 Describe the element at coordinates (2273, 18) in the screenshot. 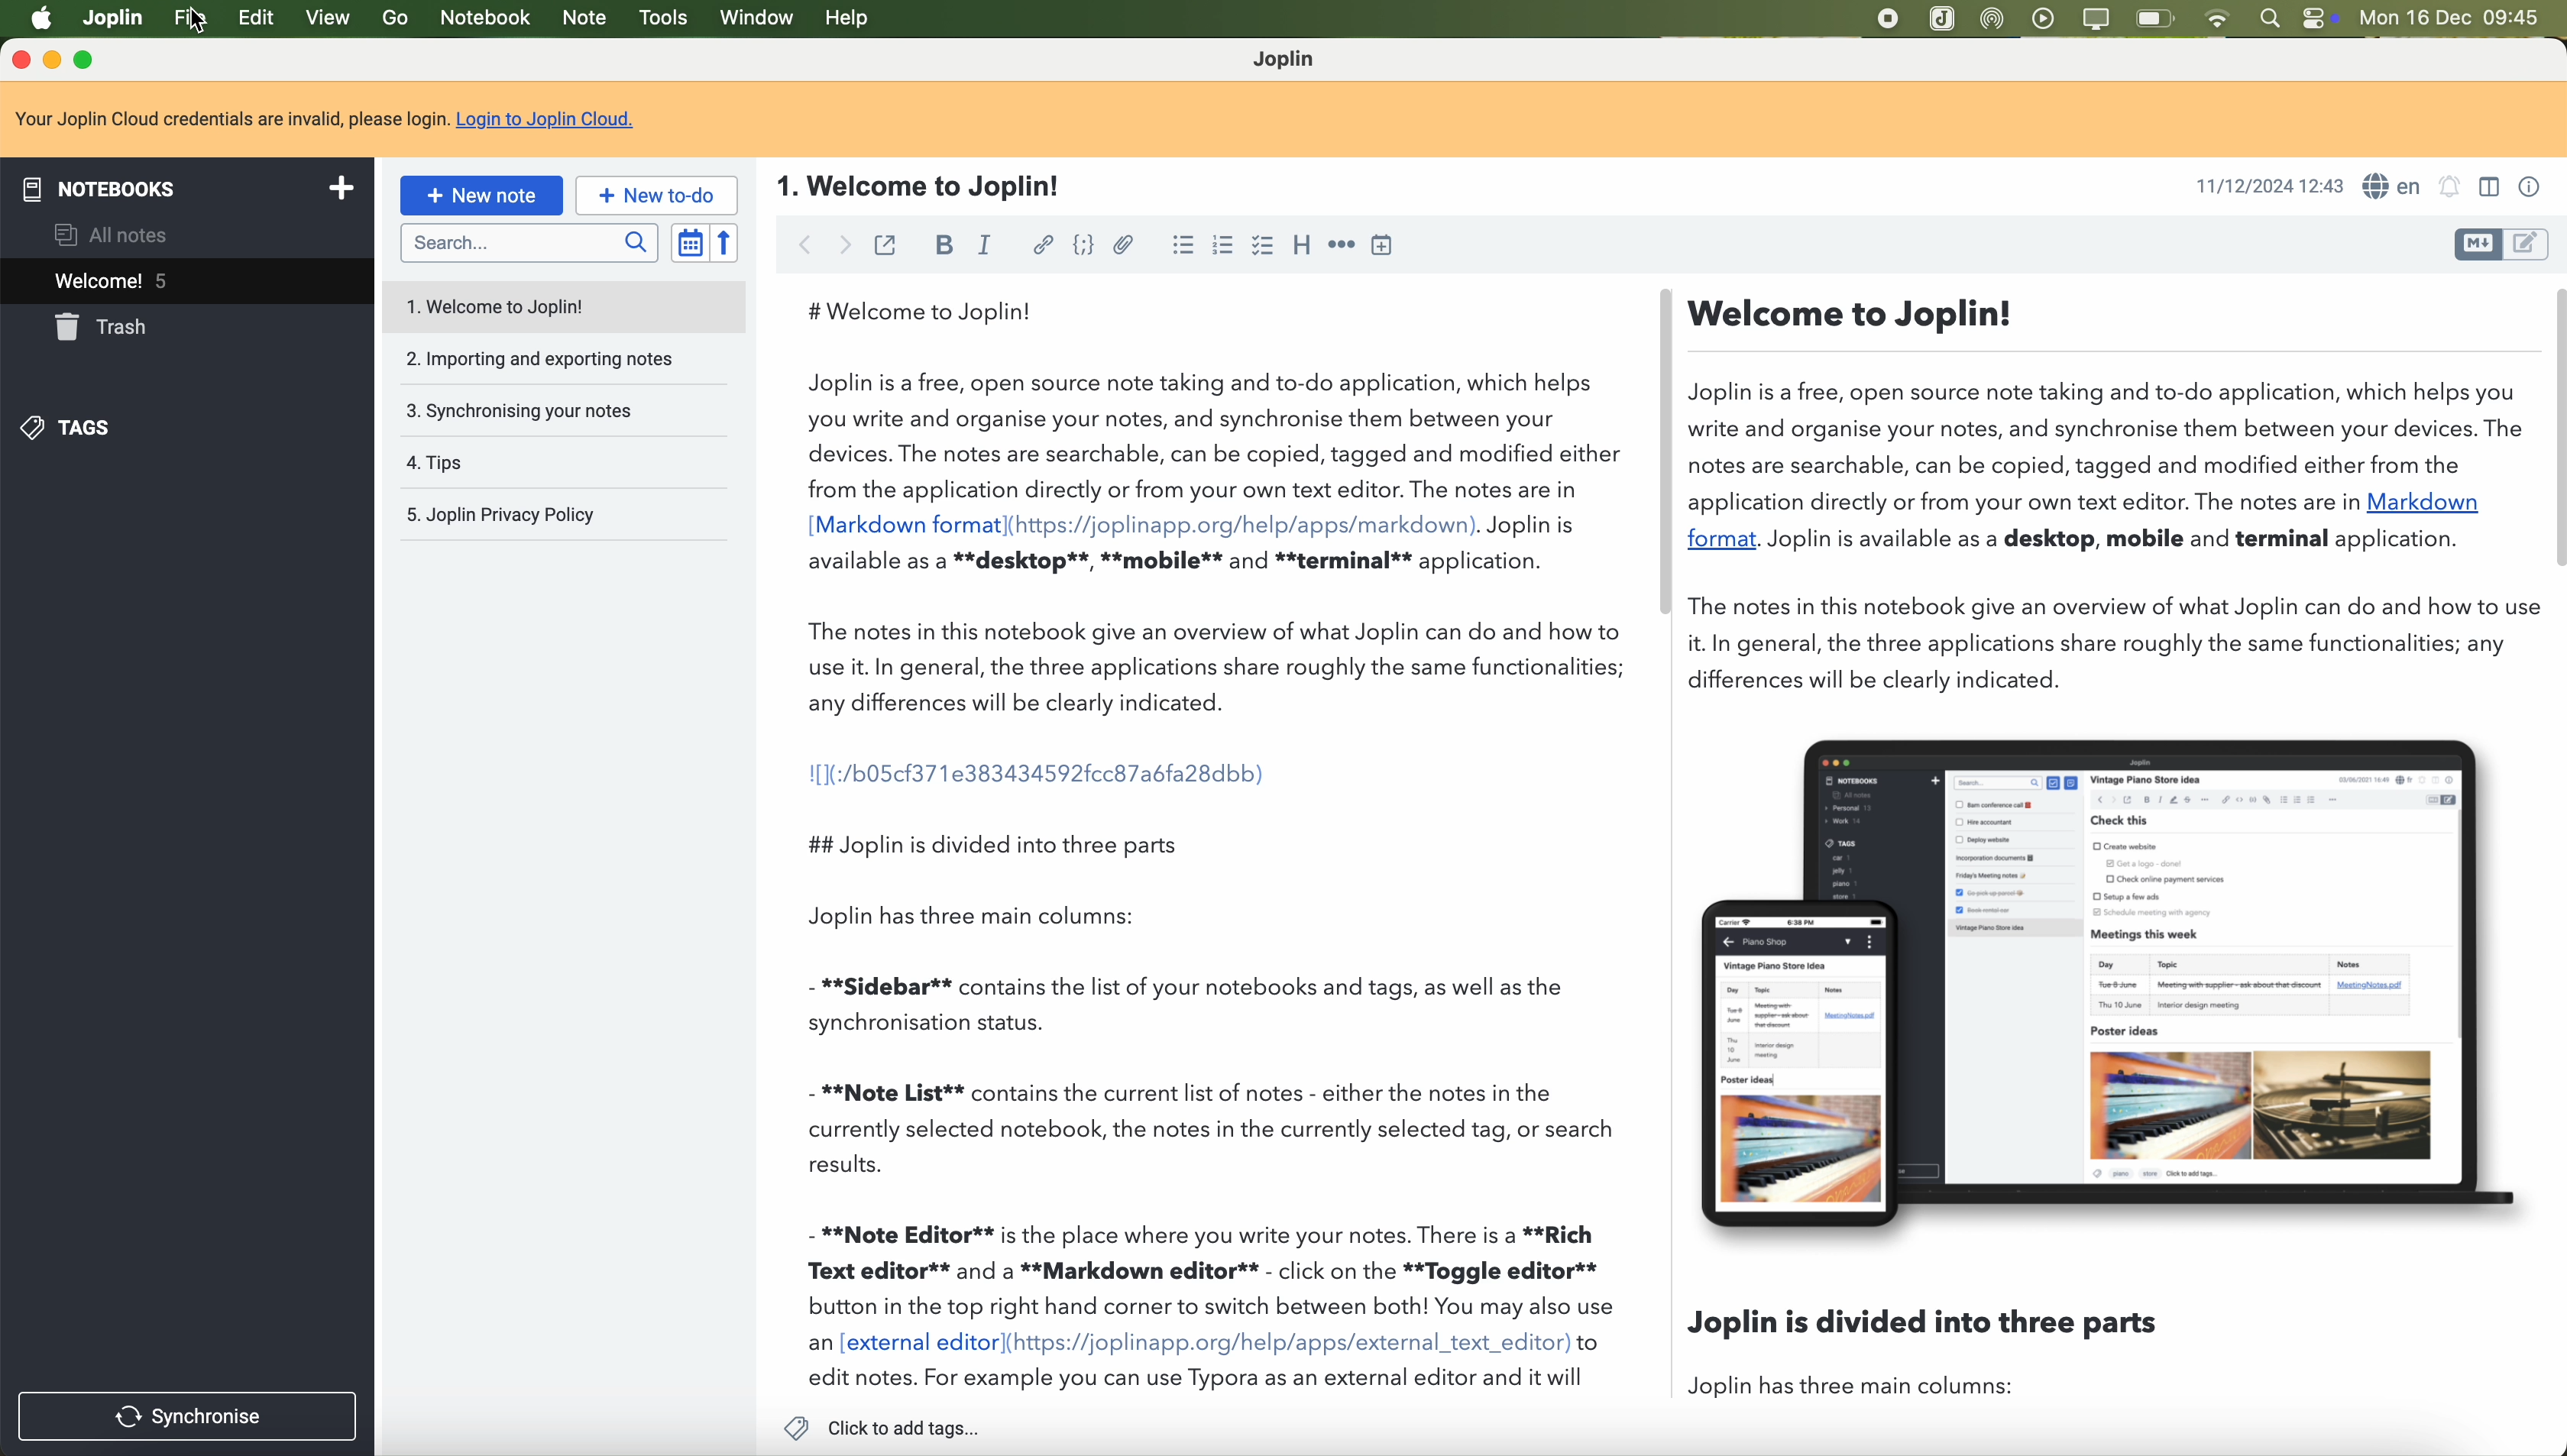

I see `spotlight search` at that location.